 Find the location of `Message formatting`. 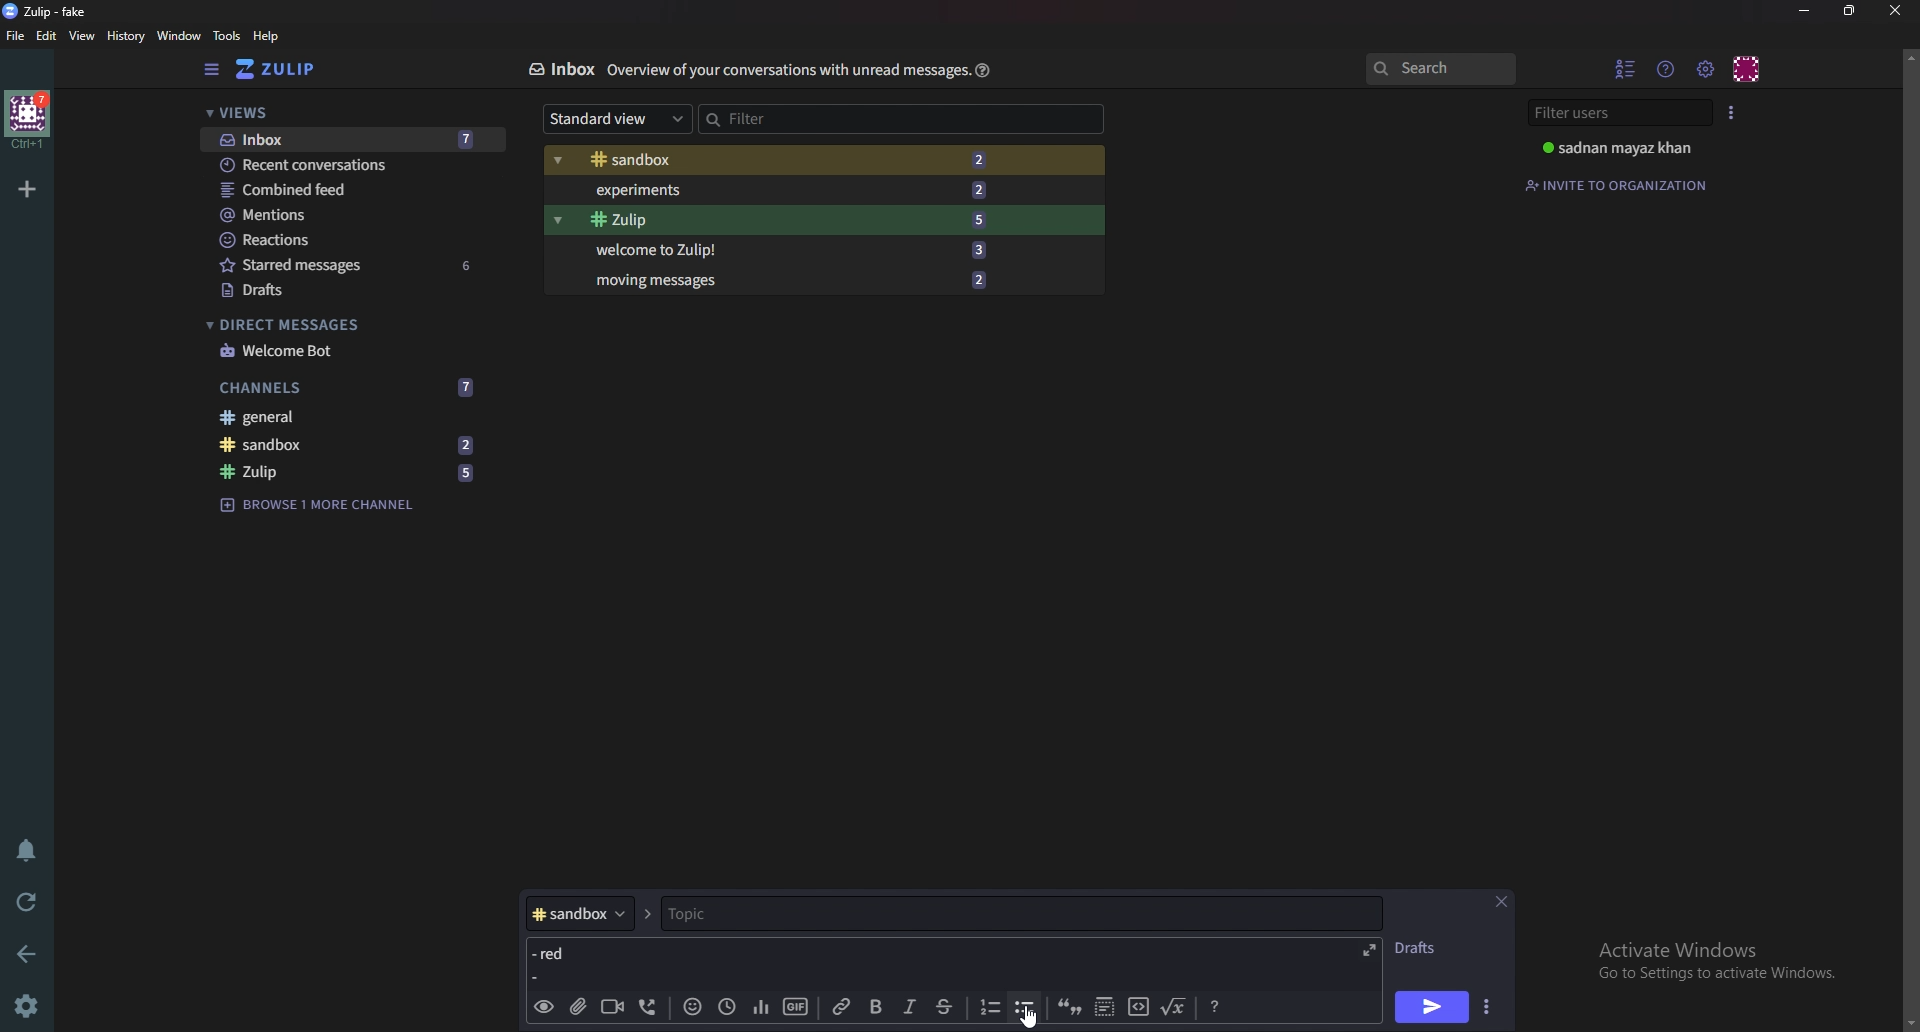

Message formatting is located at coordinates (1218, 1004).